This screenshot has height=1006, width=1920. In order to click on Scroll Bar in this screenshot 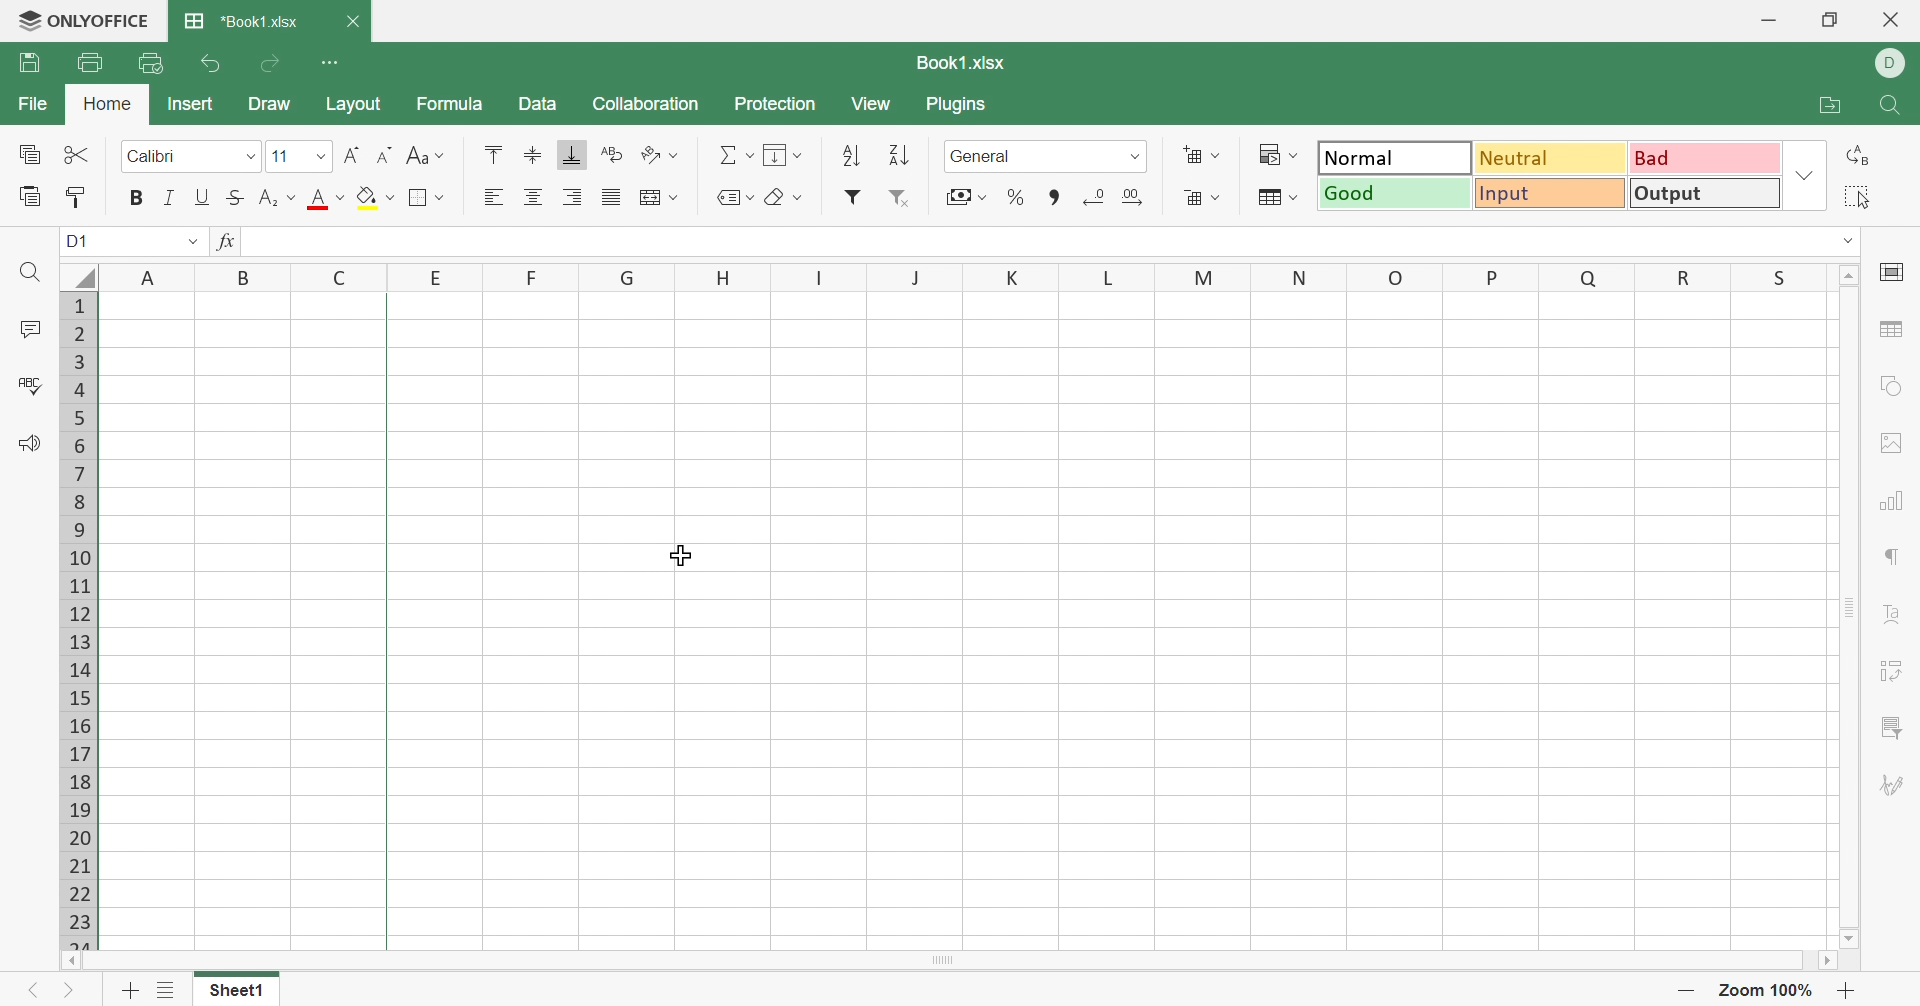, I will do `click(945, 962)`.